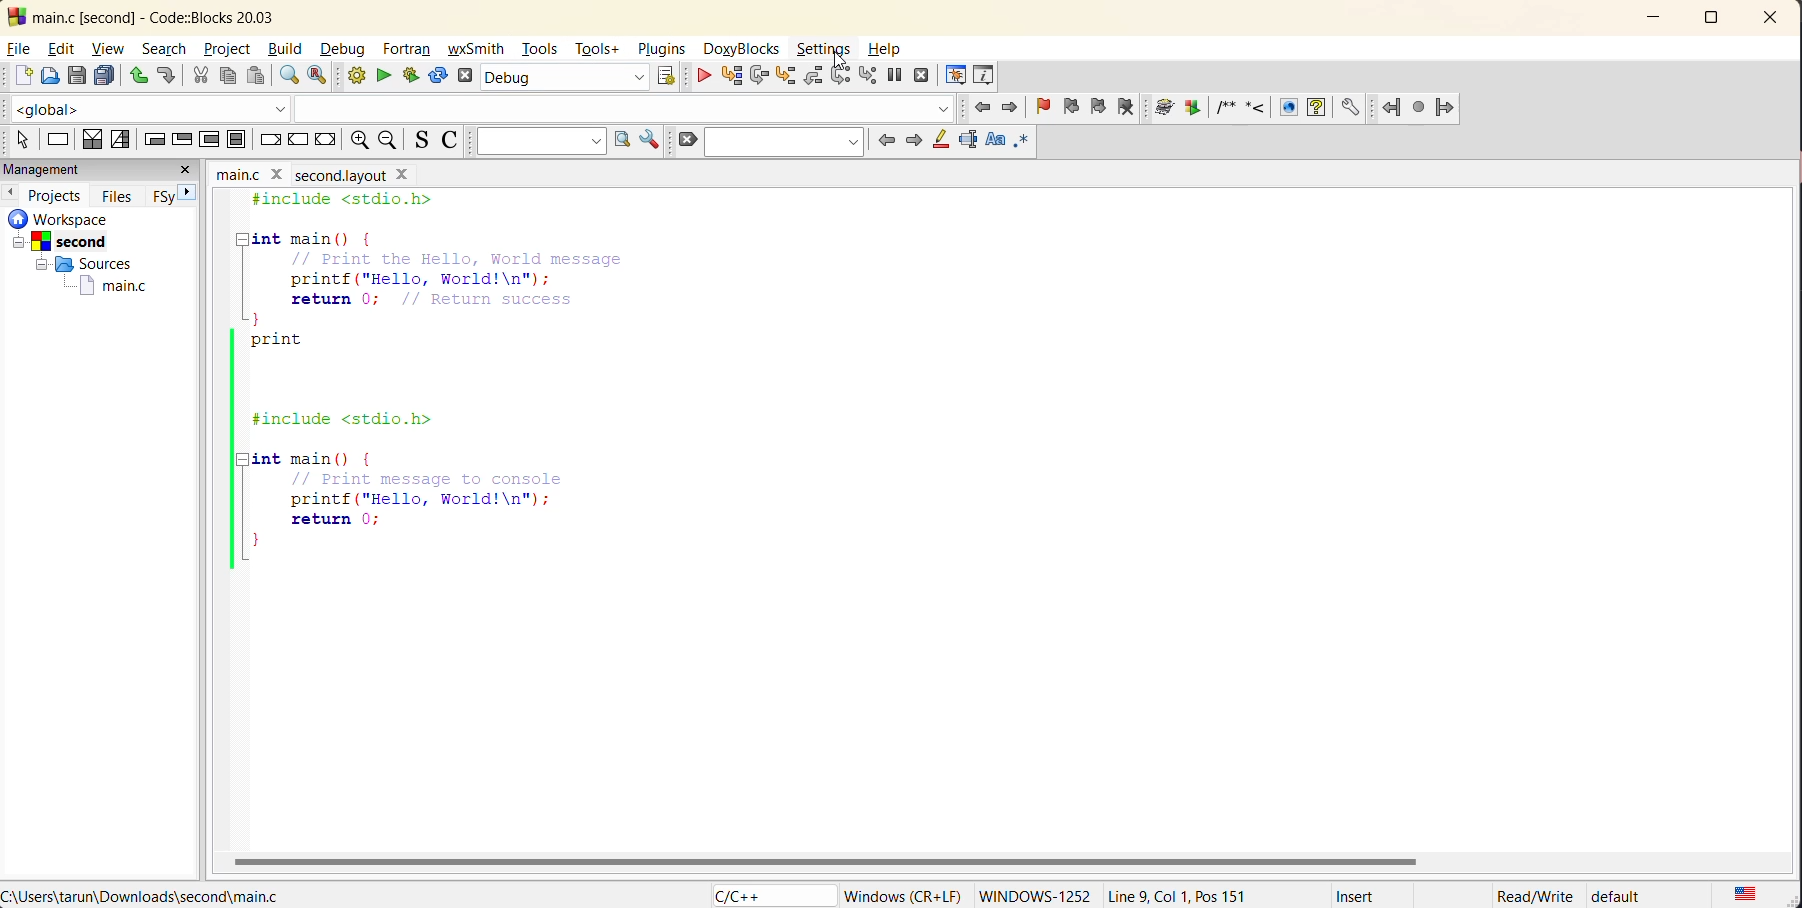 This screenshot has width=1802, height=908. What do you see at coordinates (897, 77) in the screenshot?
I see `break debugger` at bounding box center [897, 77].